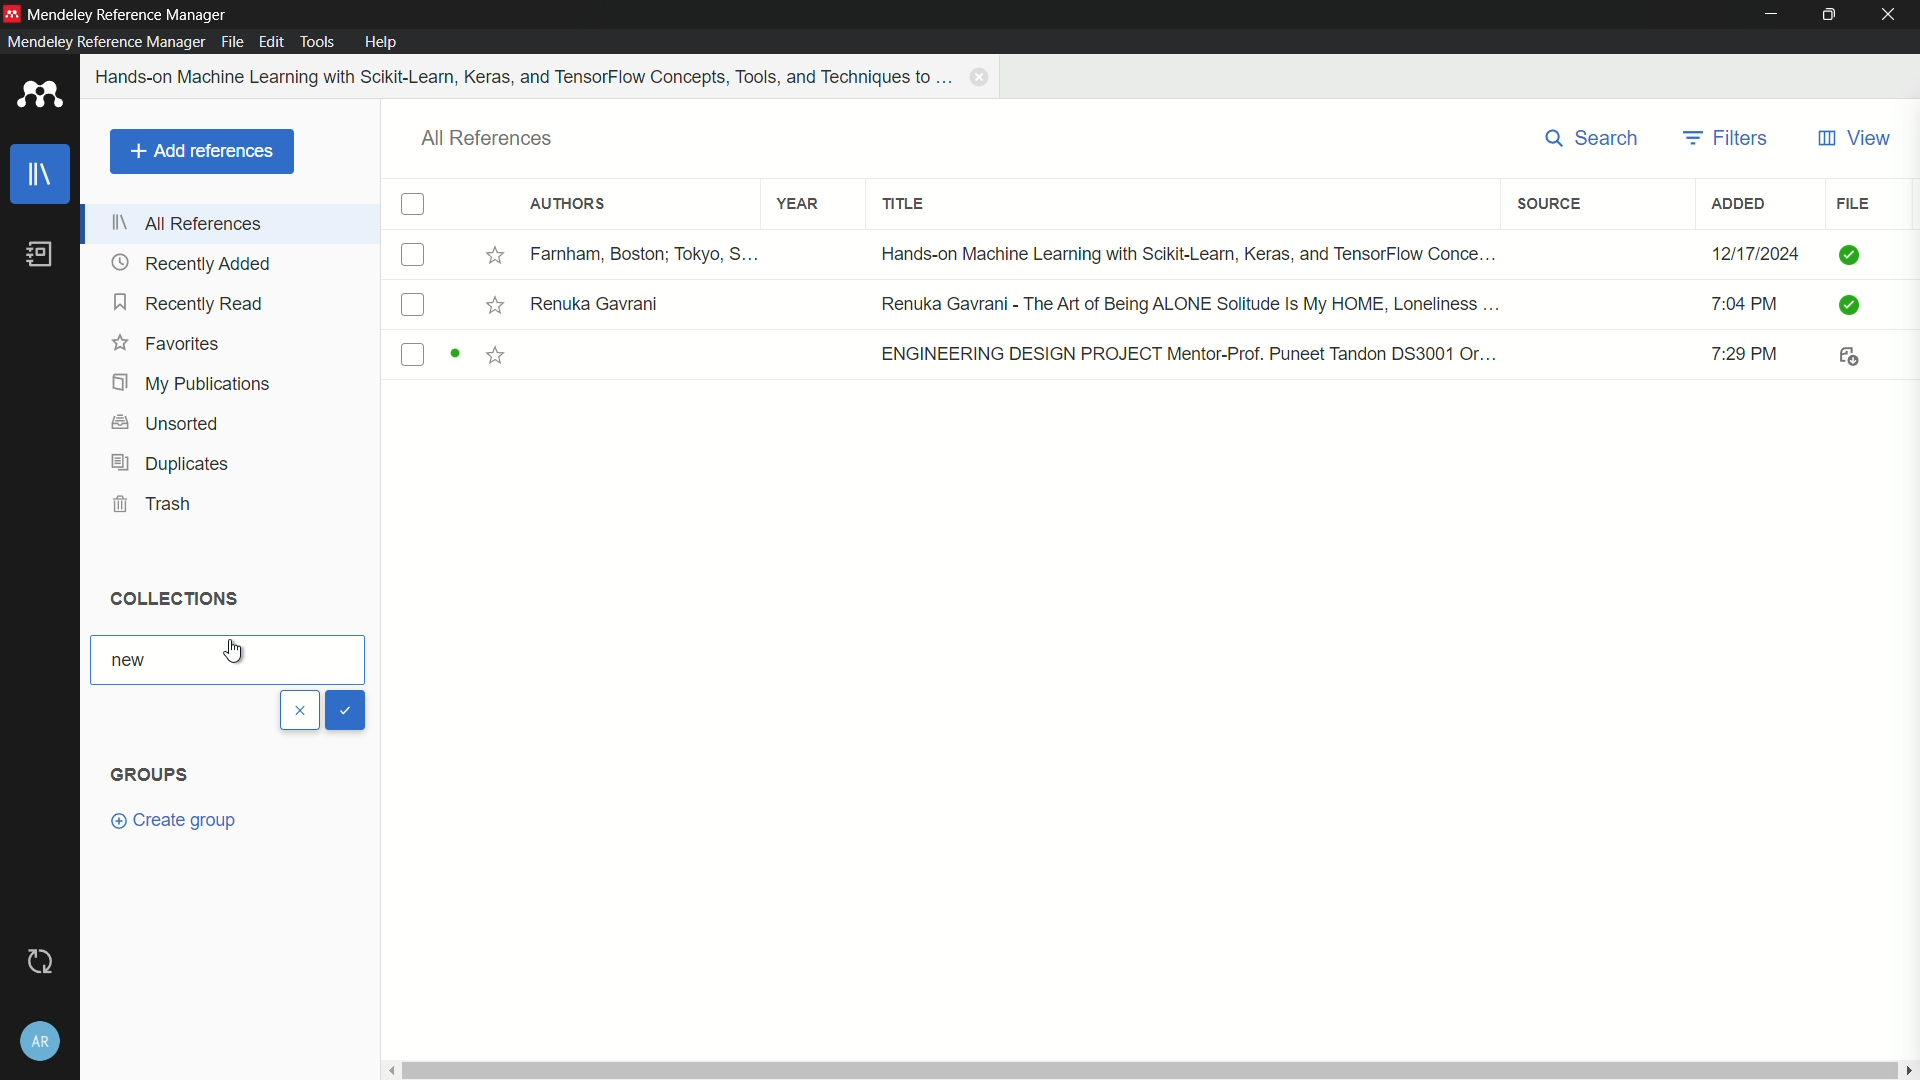  I want to click on unsorted, so click(169, 421).